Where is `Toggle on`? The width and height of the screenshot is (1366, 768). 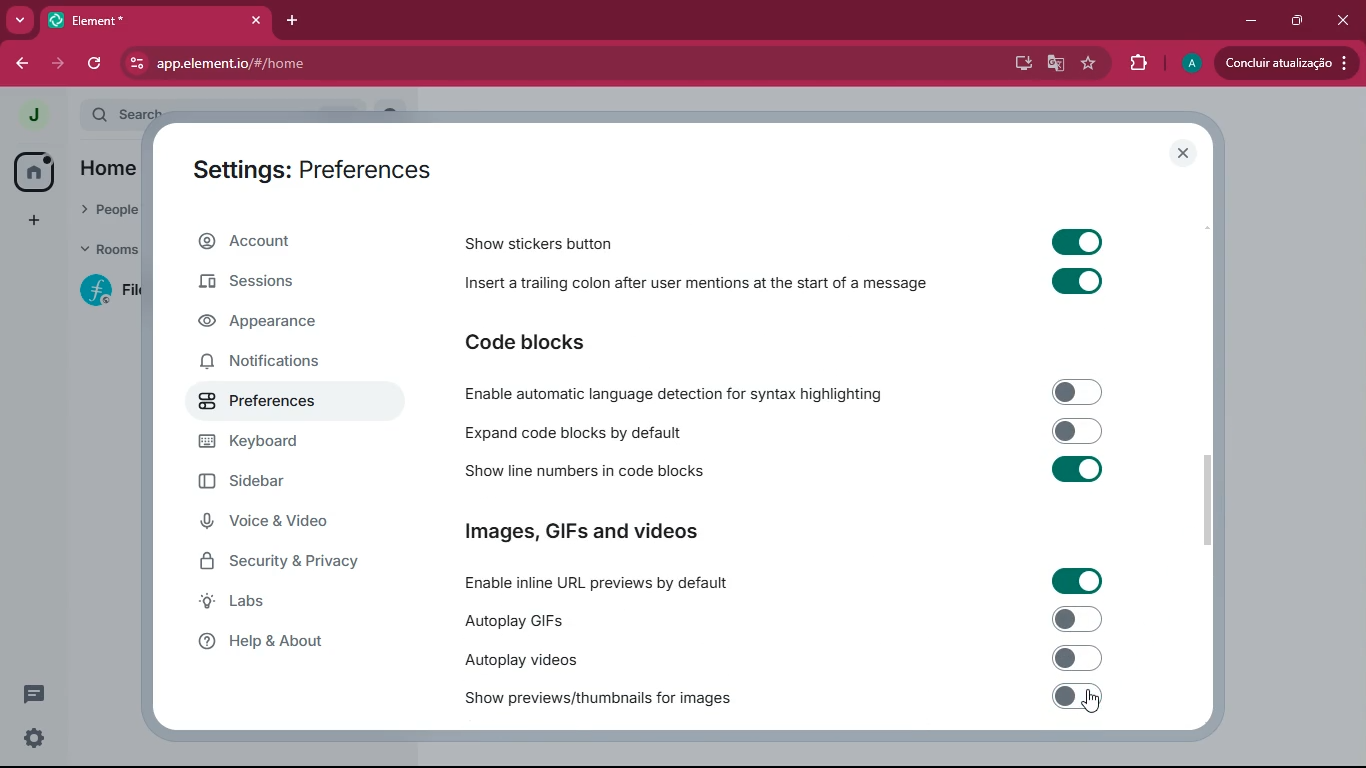 Toggle on is located at coordinates (1077, 471).